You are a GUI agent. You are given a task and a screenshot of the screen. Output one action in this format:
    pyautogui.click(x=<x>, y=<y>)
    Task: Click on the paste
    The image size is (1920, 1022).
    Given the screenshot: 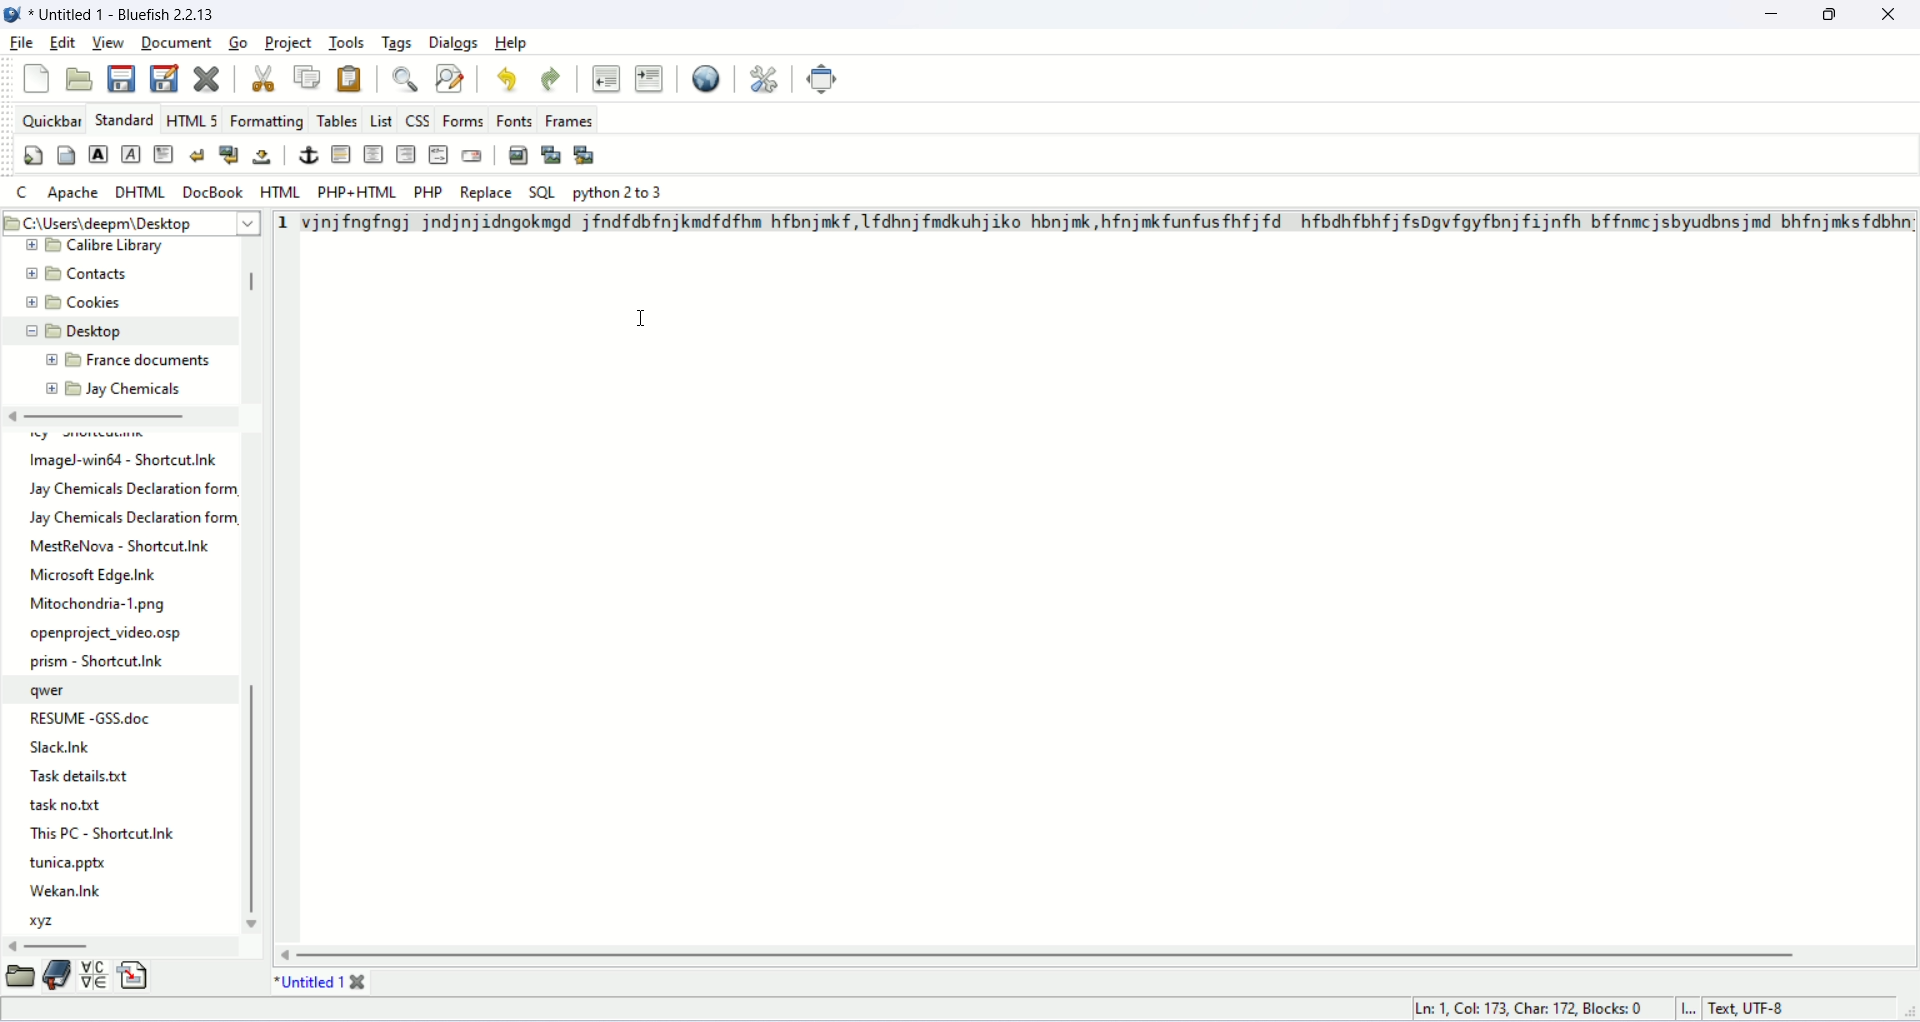 What is the action you would take?
    pyautogui.click(x=352, y=77)
    